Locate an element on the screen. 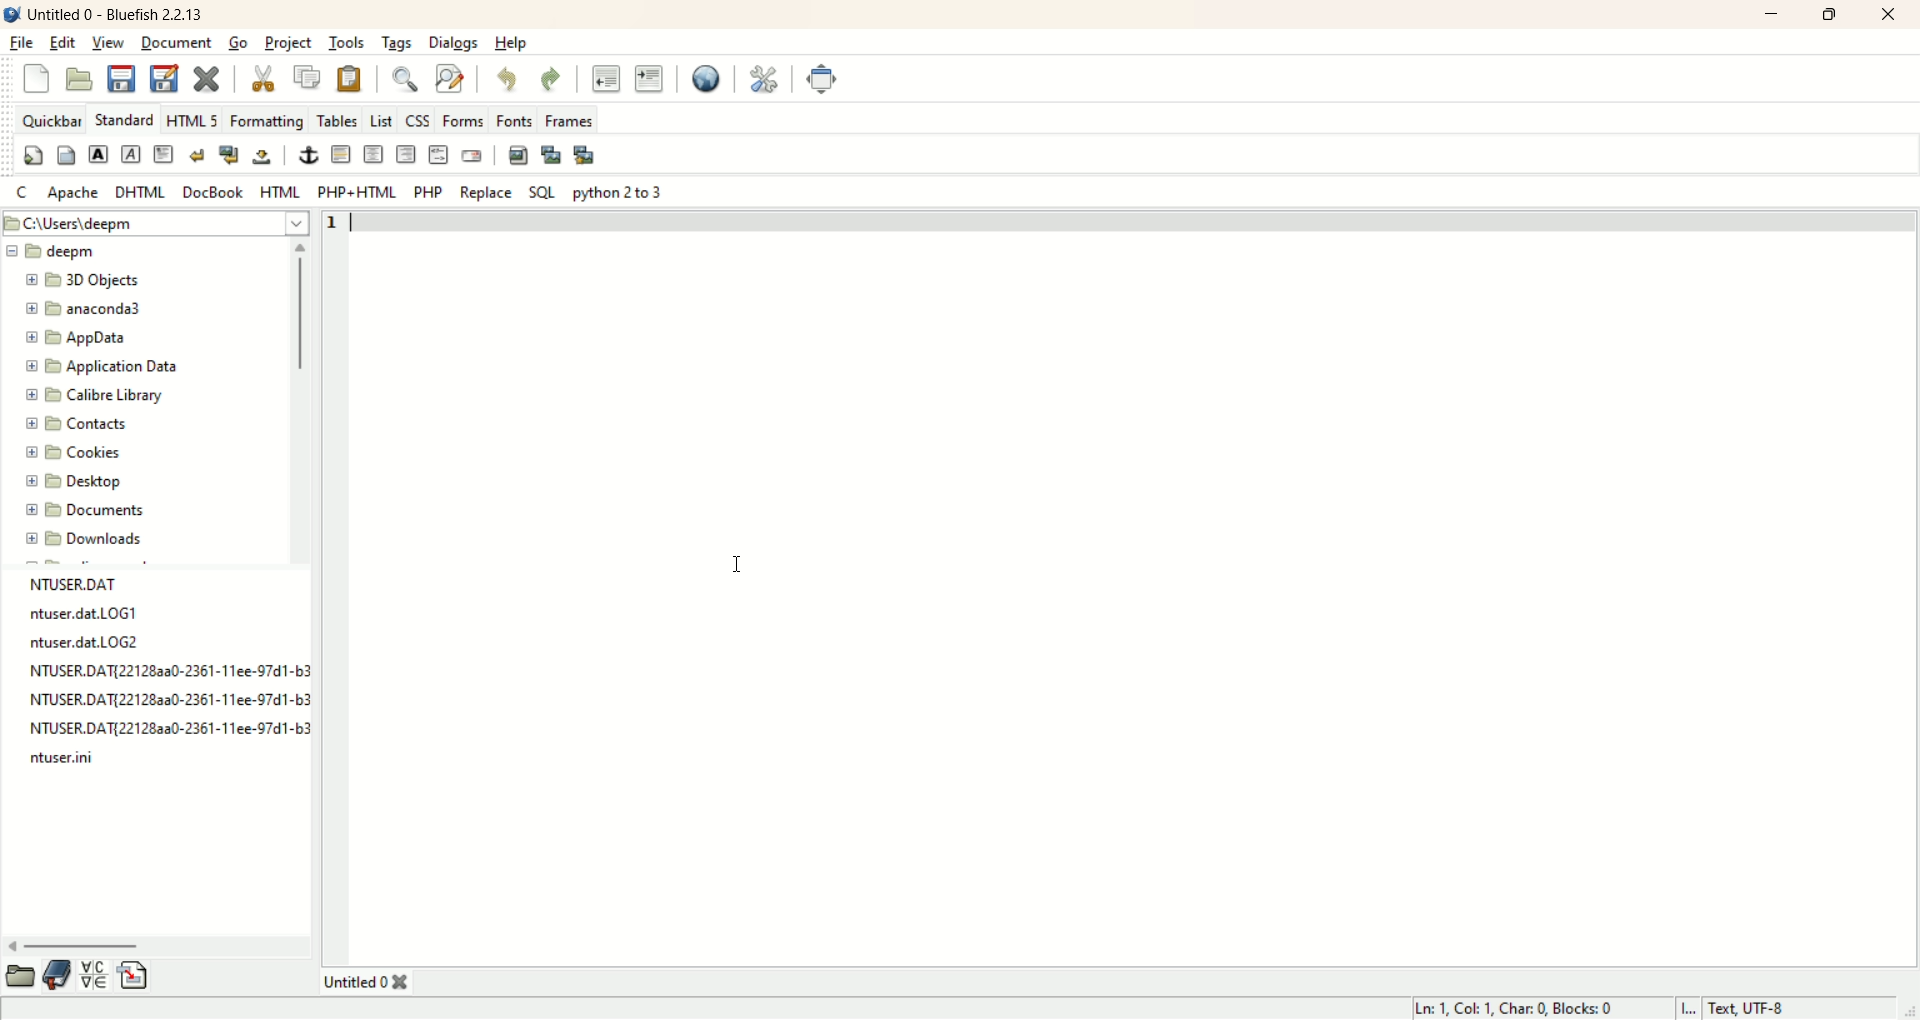 The image size is (1920, 1020). PHP+HTML is located at coordinates (357, 193).